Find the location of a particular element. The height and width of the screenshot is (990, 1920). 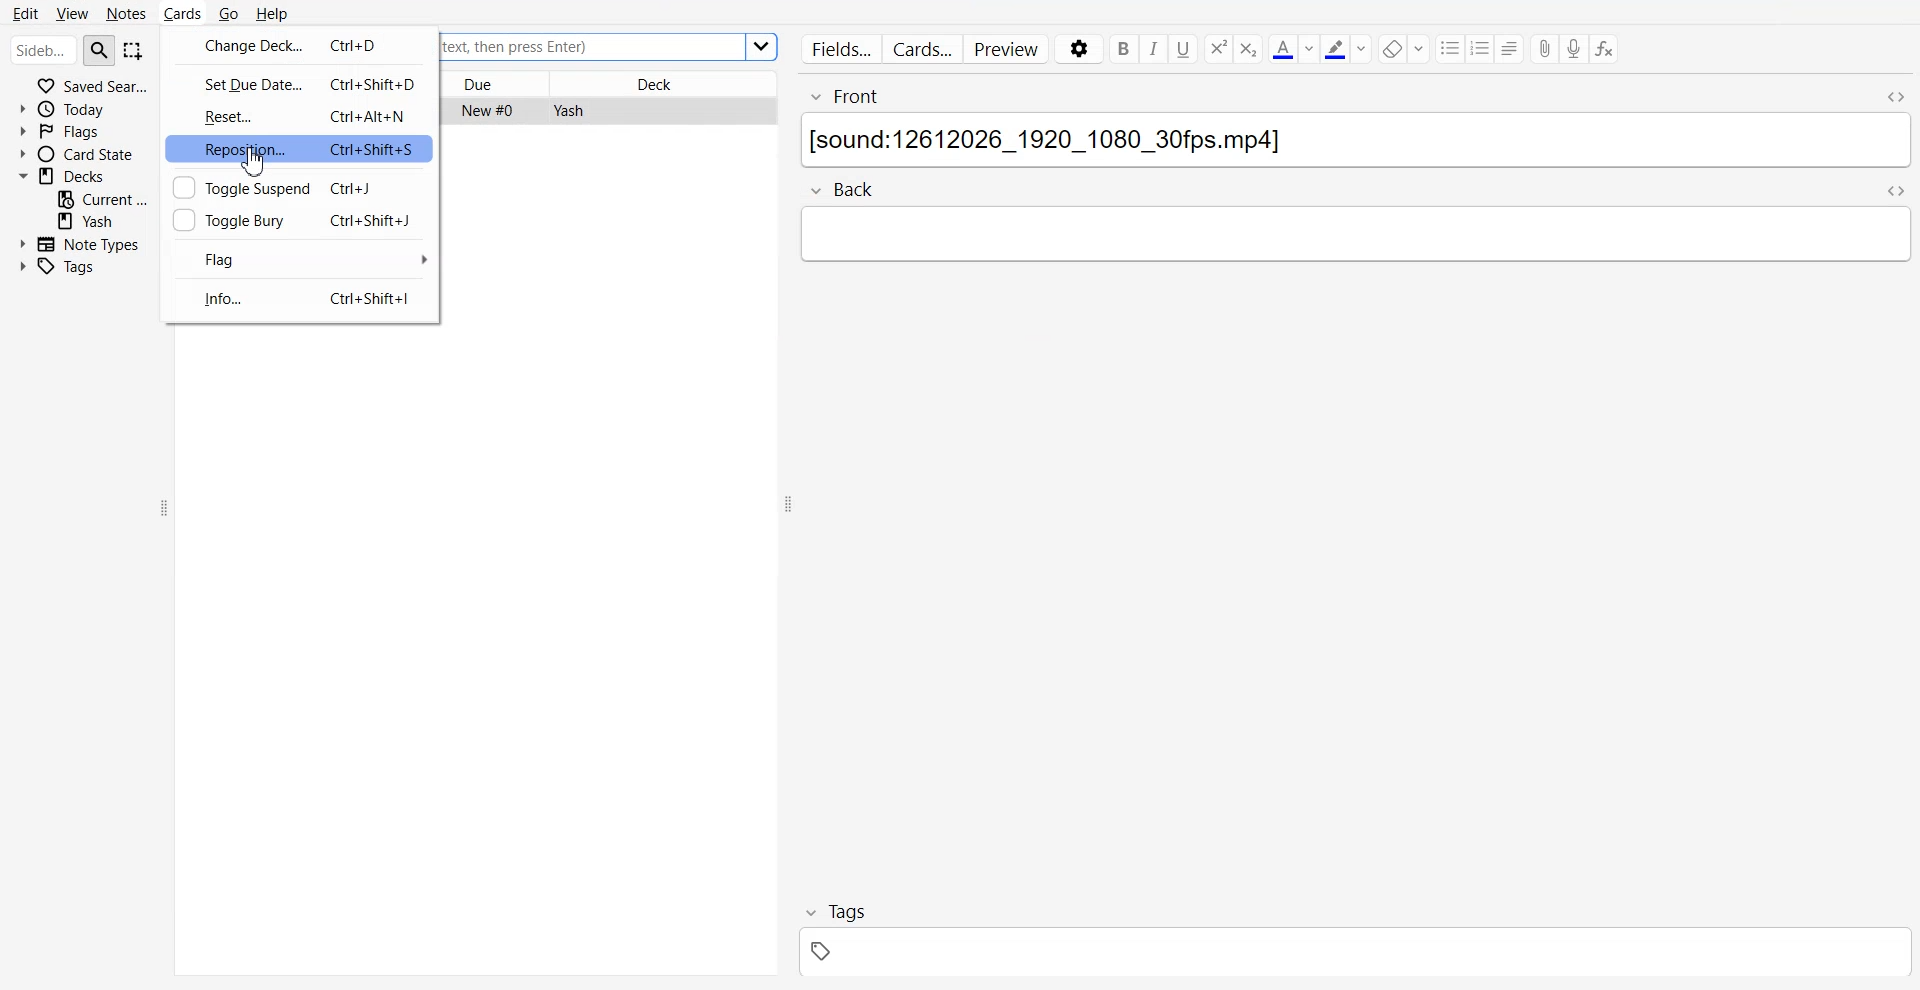

Back is located at coordinates (856, 189).